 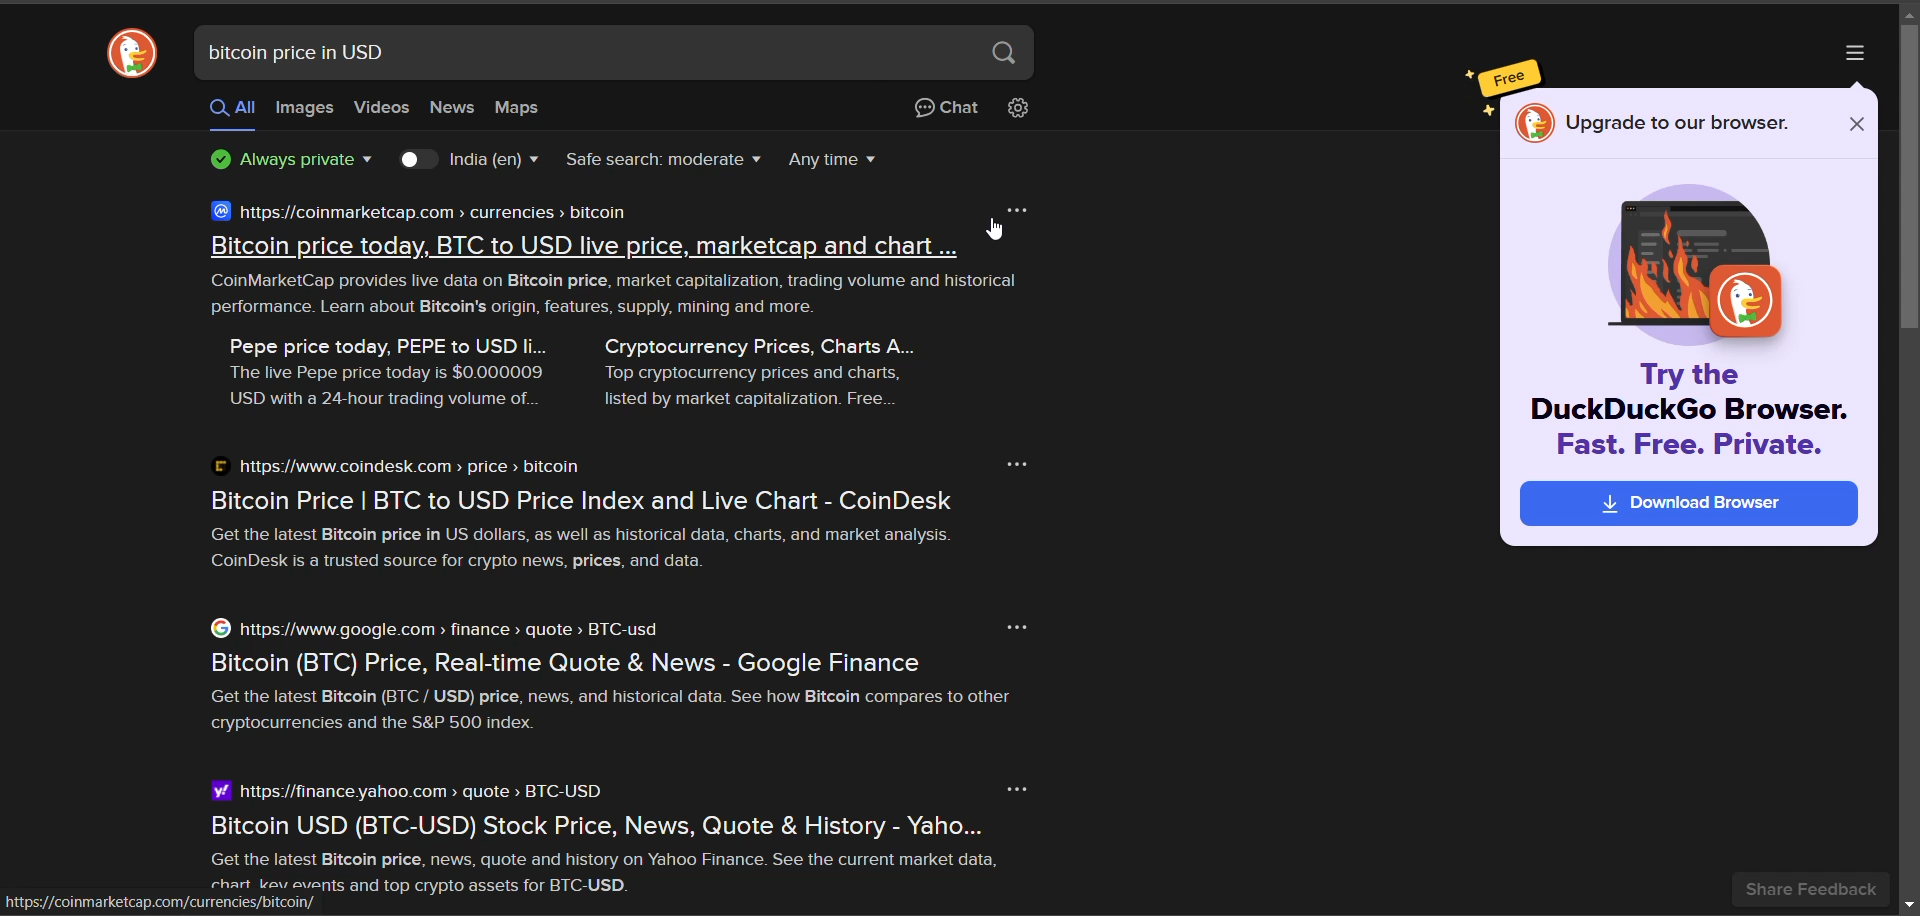 What do you see at coordinates (615, 713) in the screenshot?
I see `Get the latest Bitcoin (B1C / USD) price, news, and historical data. See how Bitcoin compares to other
cryptocurrencies and the S&P 500 index.` at bounding box center [615, 713].